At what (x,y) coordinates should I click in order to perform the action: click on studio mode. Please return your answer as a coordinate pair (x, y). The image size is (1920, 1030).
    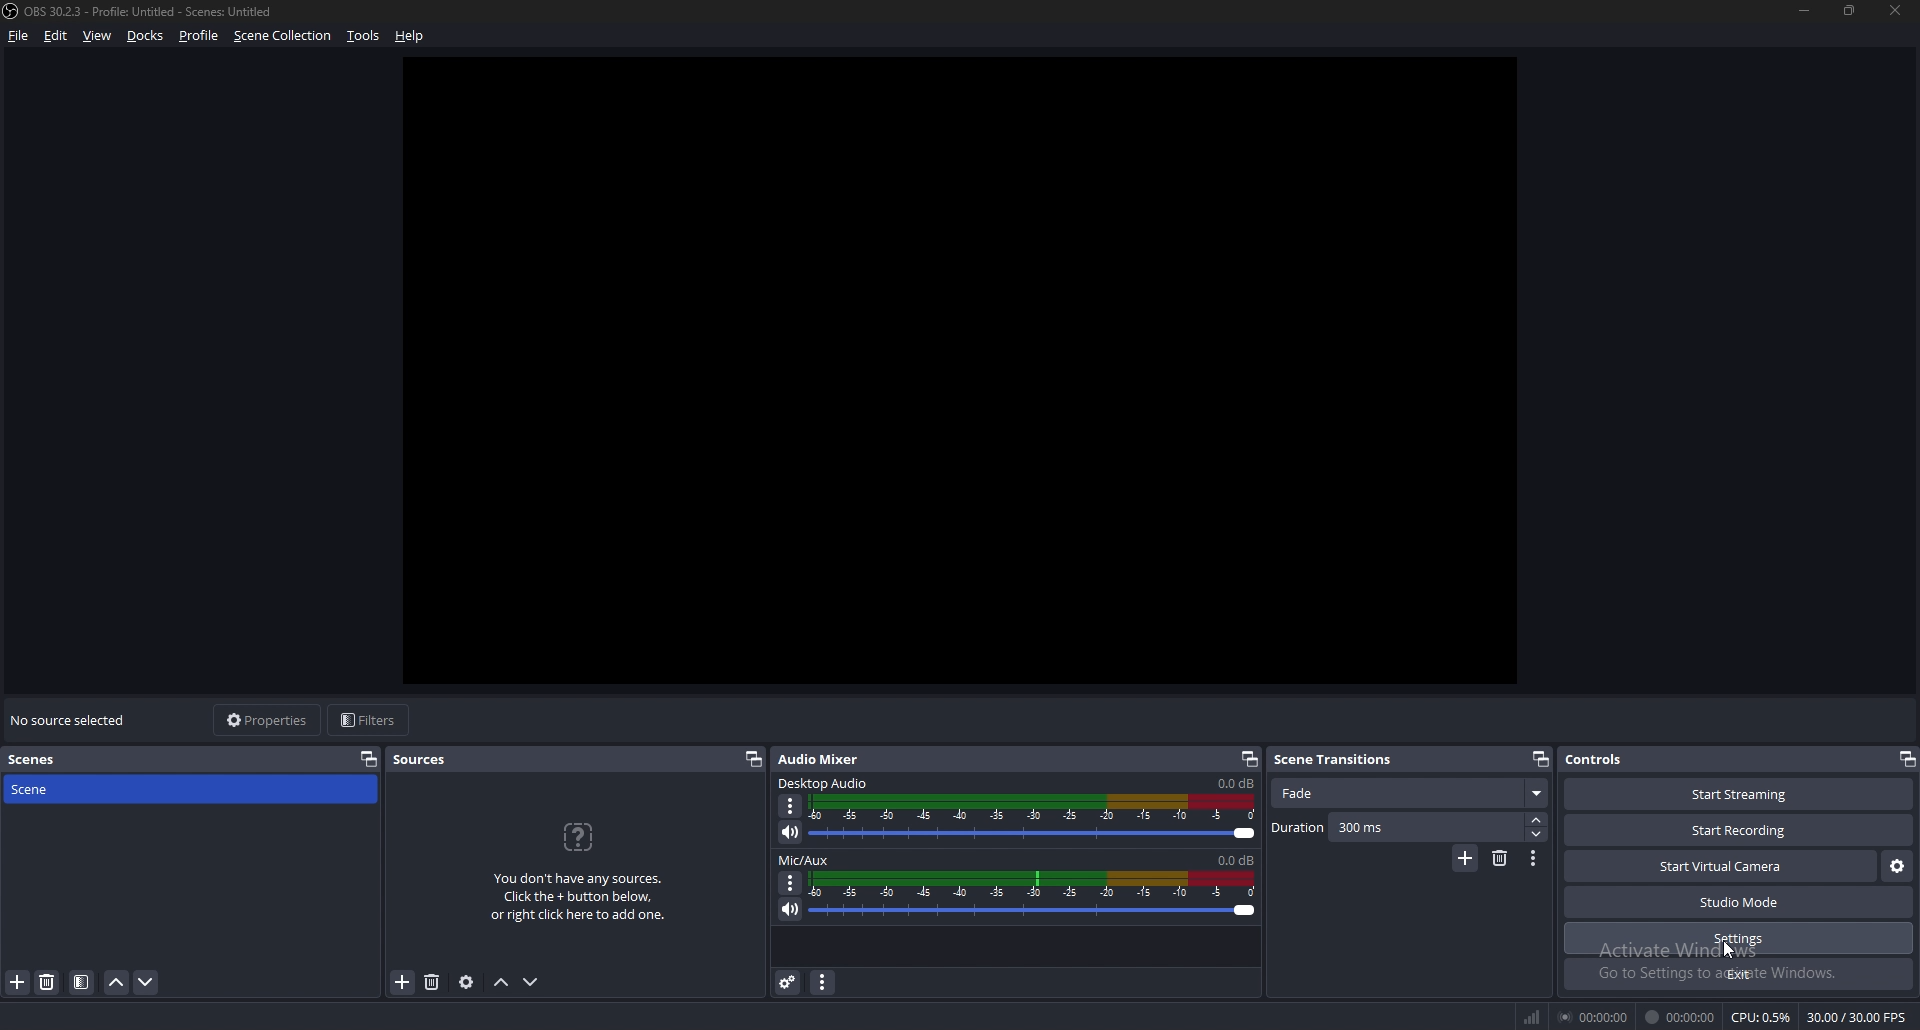
    Looking at the image, I should click on (1740, 903).